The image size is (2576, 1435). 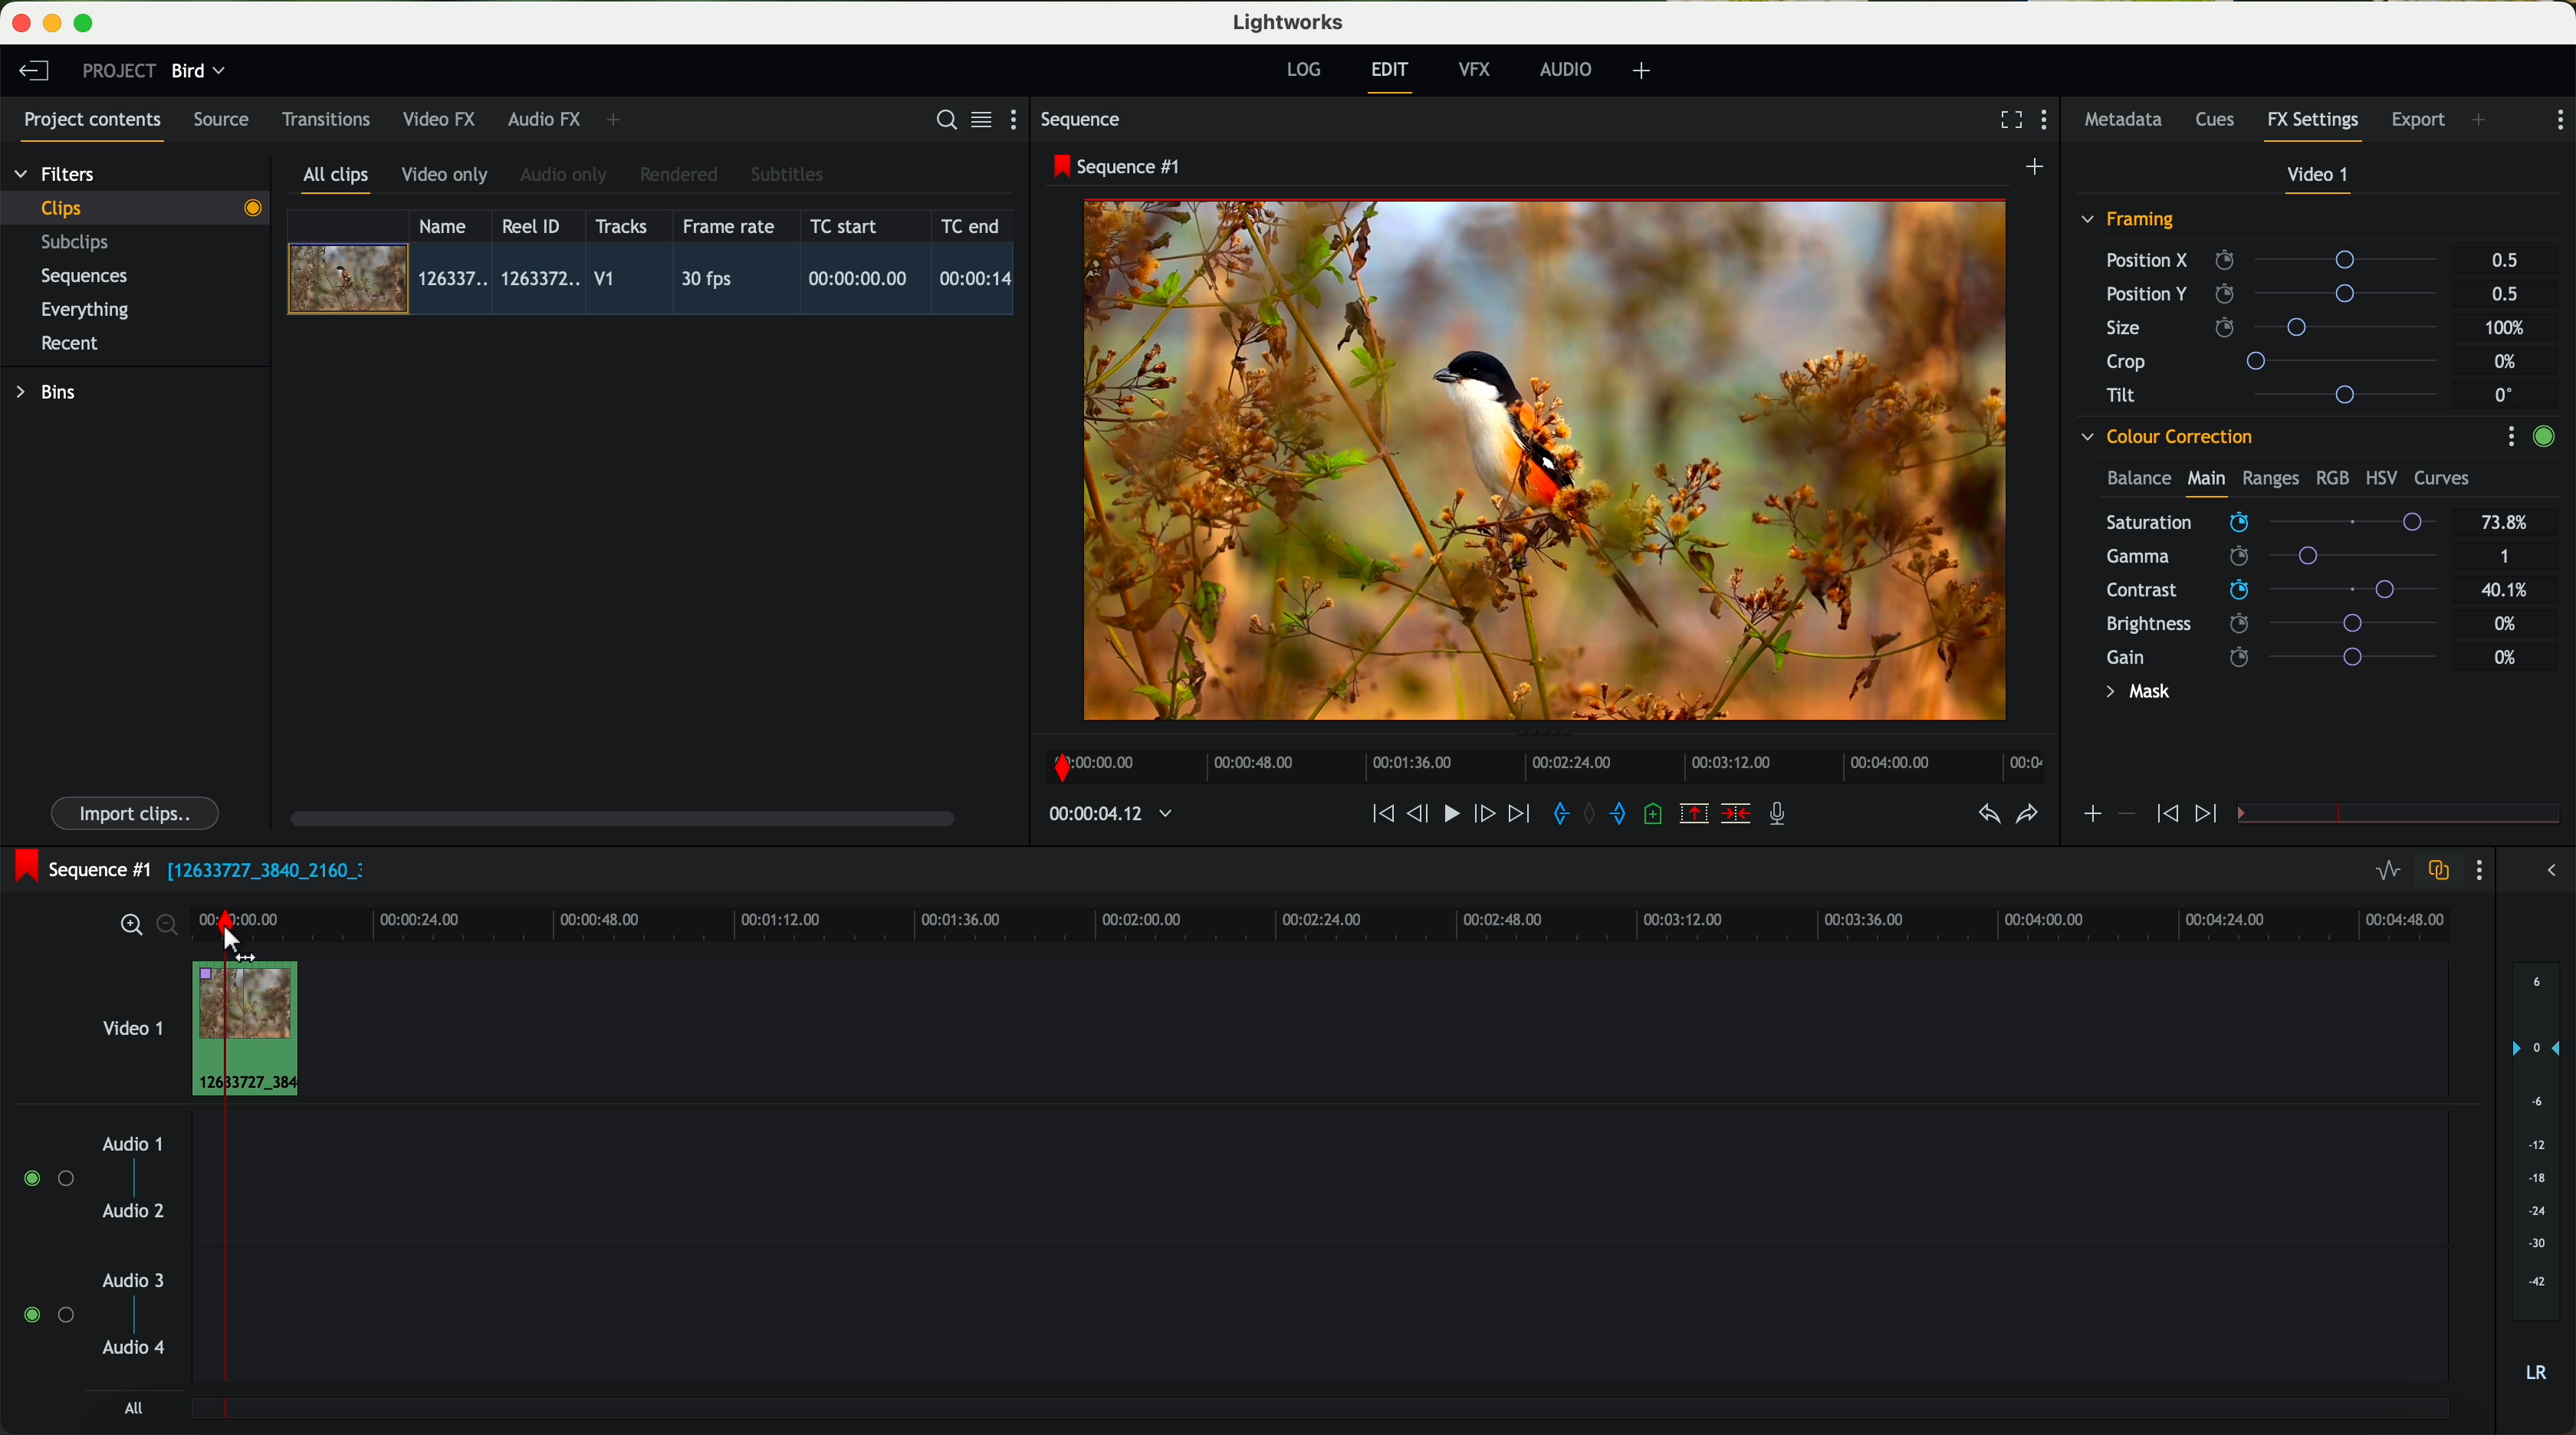 What do you see at coordinates (2274, 521) in the screenshot?
I see `mouse up (saturation)` at bounding box center [2274, 521].